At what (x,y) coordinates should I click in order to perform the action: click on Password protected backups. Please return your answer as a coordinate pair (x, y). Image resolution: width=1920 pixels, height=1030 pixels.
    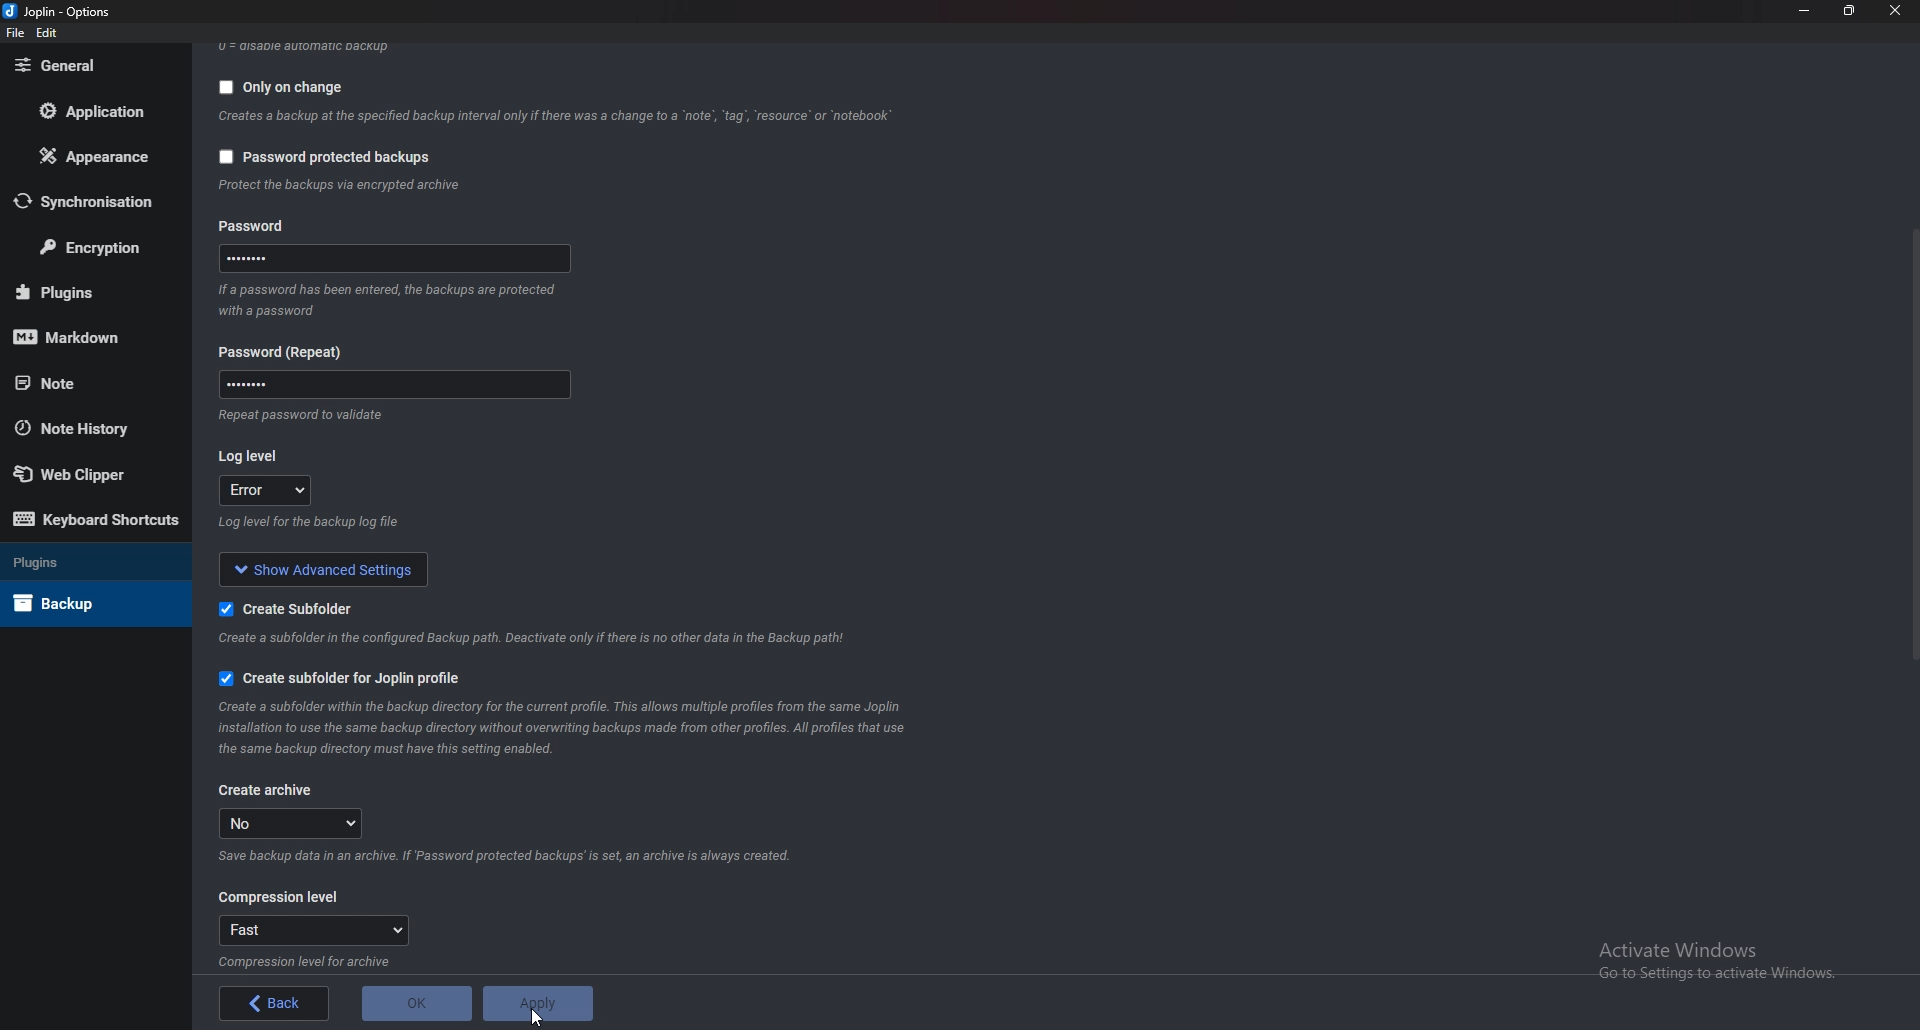
    Looking at the image, I should click on (328, 159).